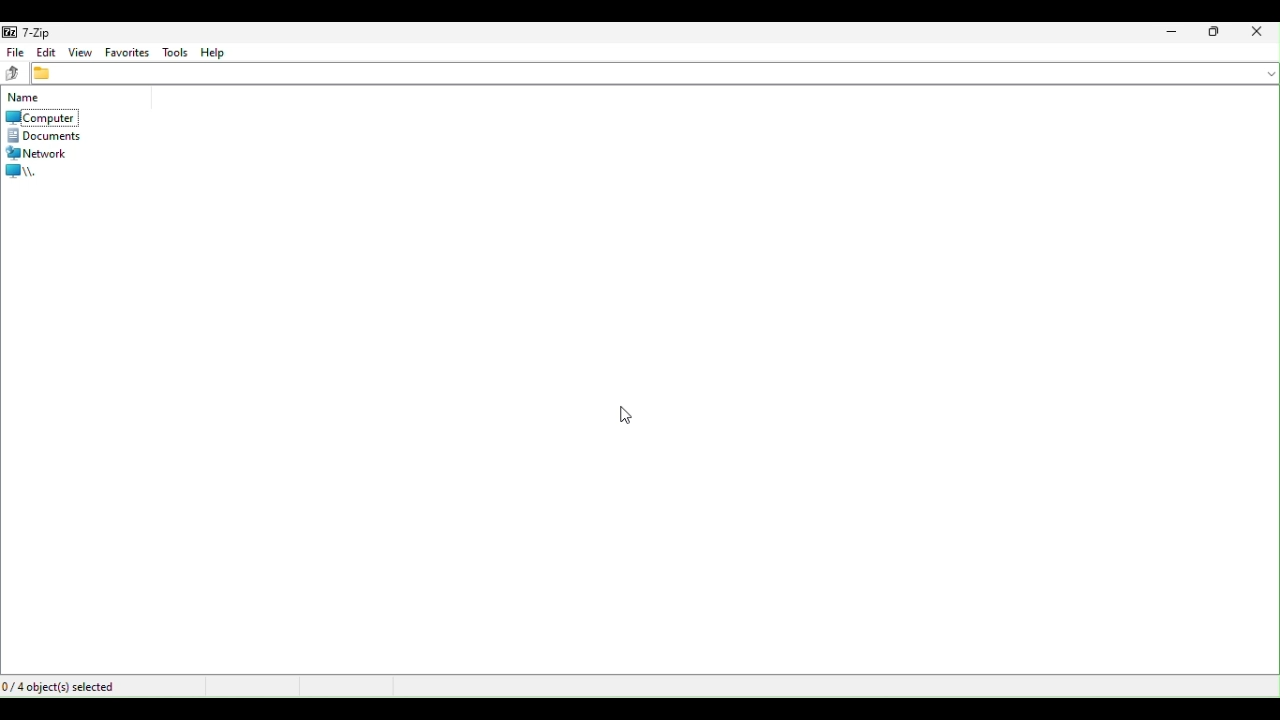  Describe the element at coordinates (81, 52) in the screenshot. I see `View` at that location.